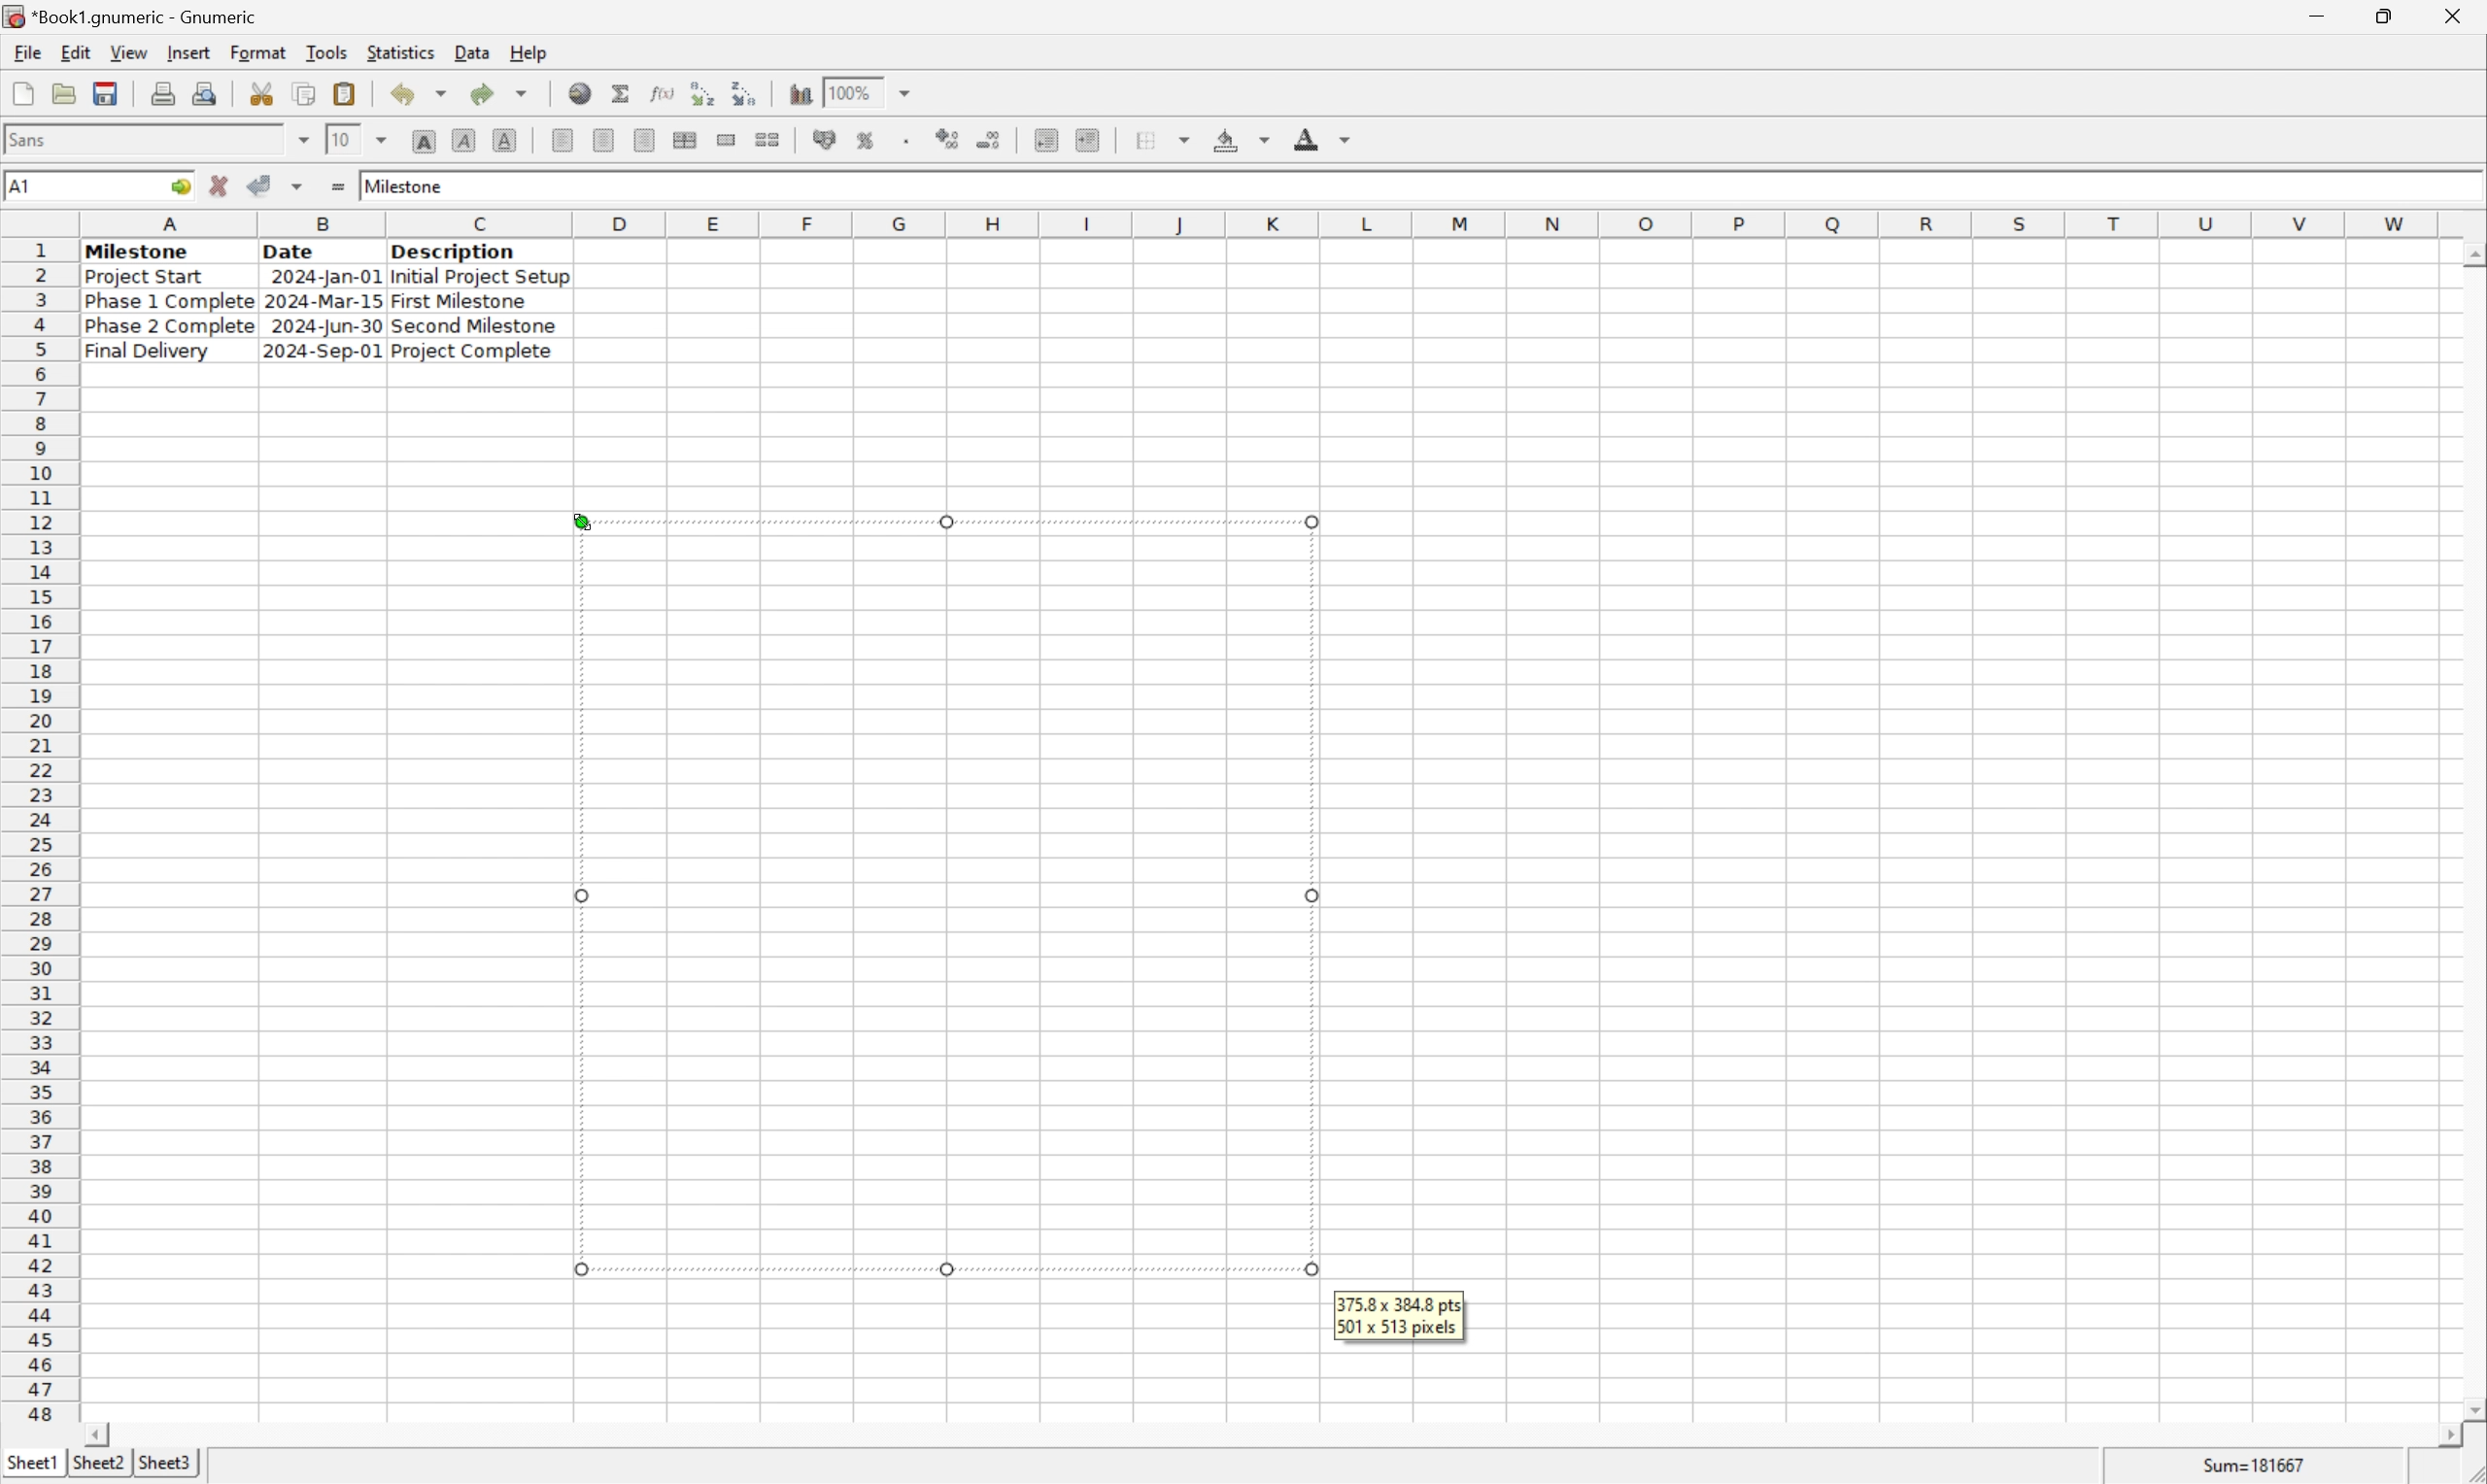 This screenshot has width=2487, height=1484. What do you see at coordinates (868, 139) in the screenshot?
I see `format selection as percentage` at bounding box center [868, 139].